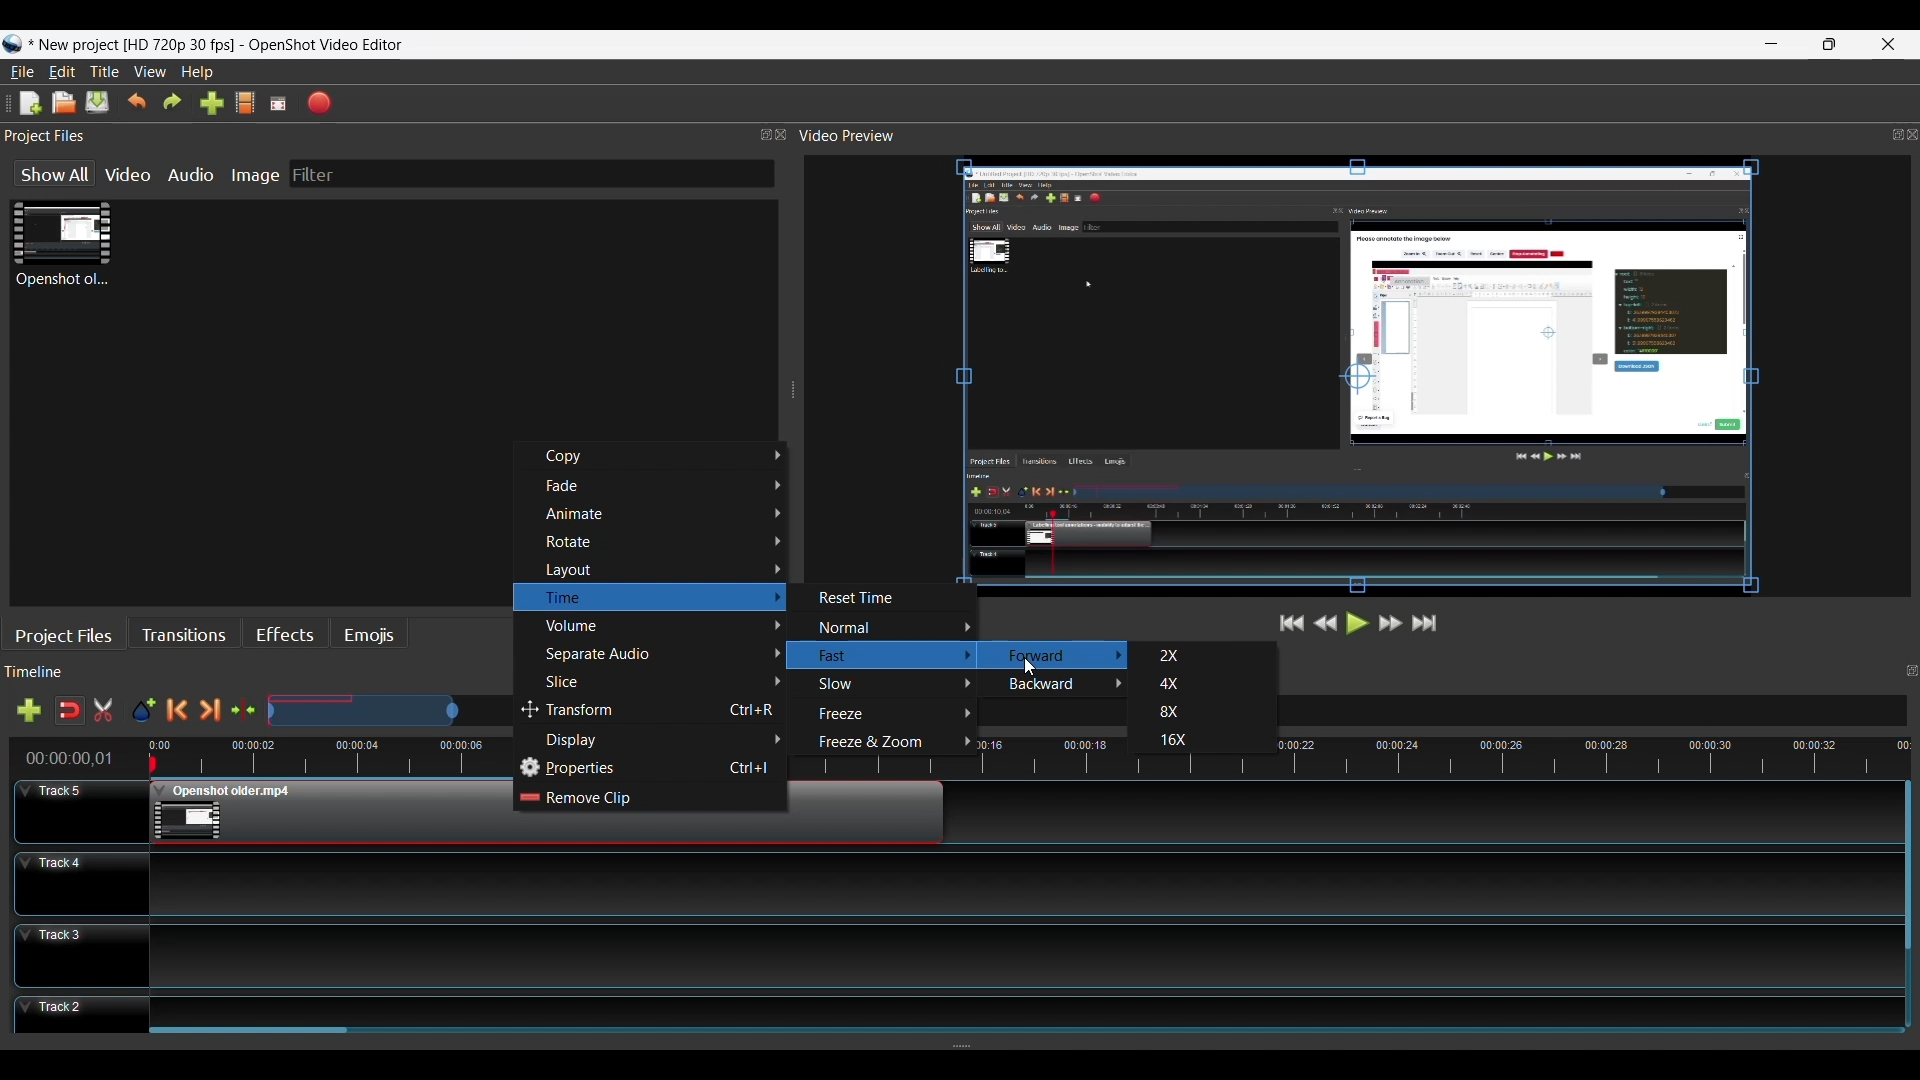  Describe the element at coordinates (887, 743) in the screenshot. I see `Freeze & Zoom` at that location.